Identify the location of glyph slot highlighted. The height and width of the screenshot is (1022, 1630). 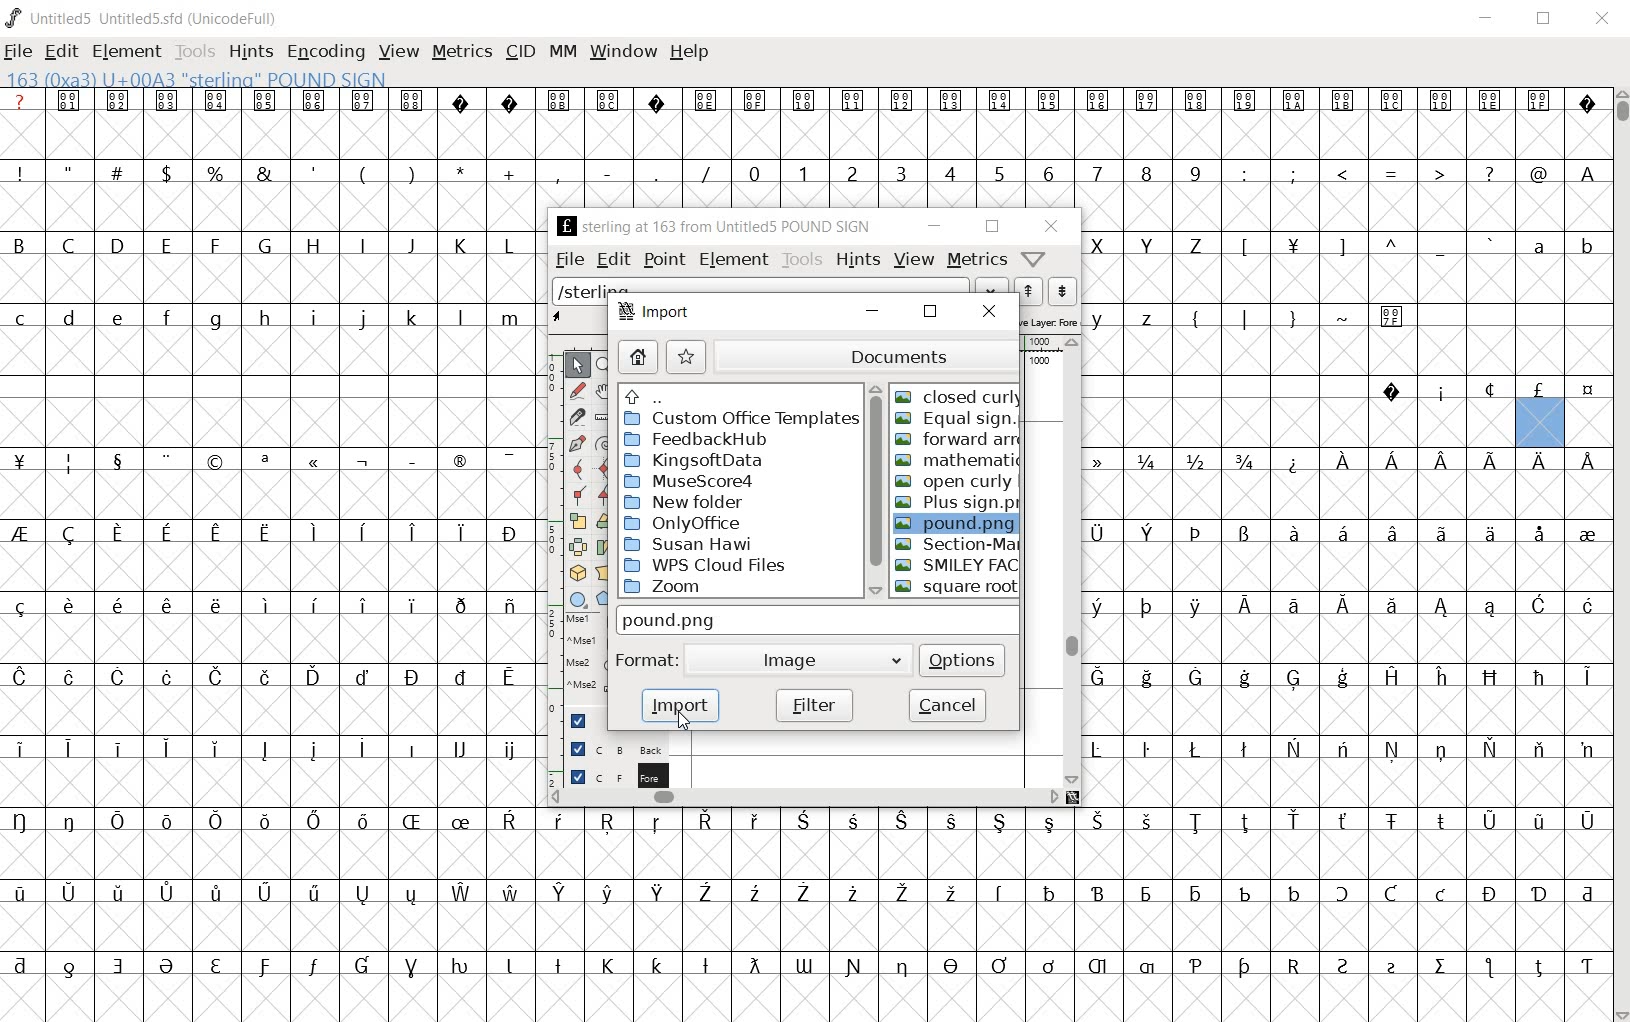
(1541, 424).